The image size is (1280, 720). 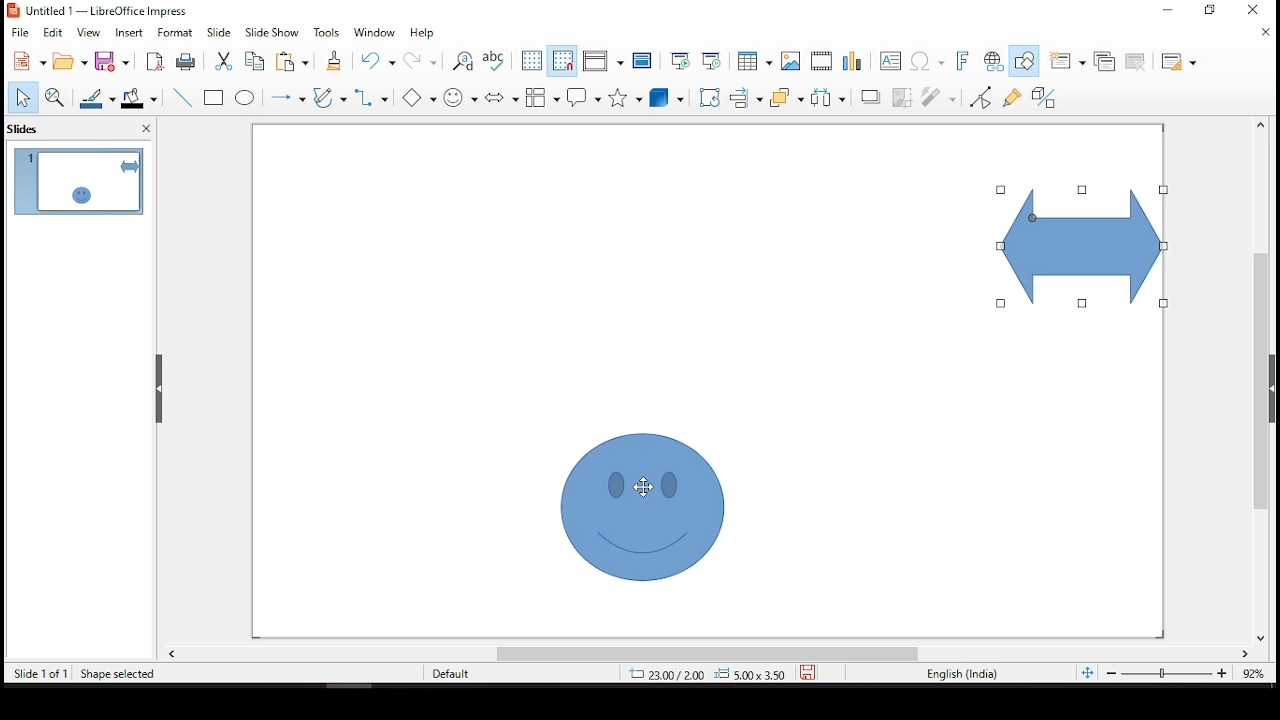 What do you see at coordinates (422, 36) in the screenshot?
I see `help` at bounding box center [422, 36].